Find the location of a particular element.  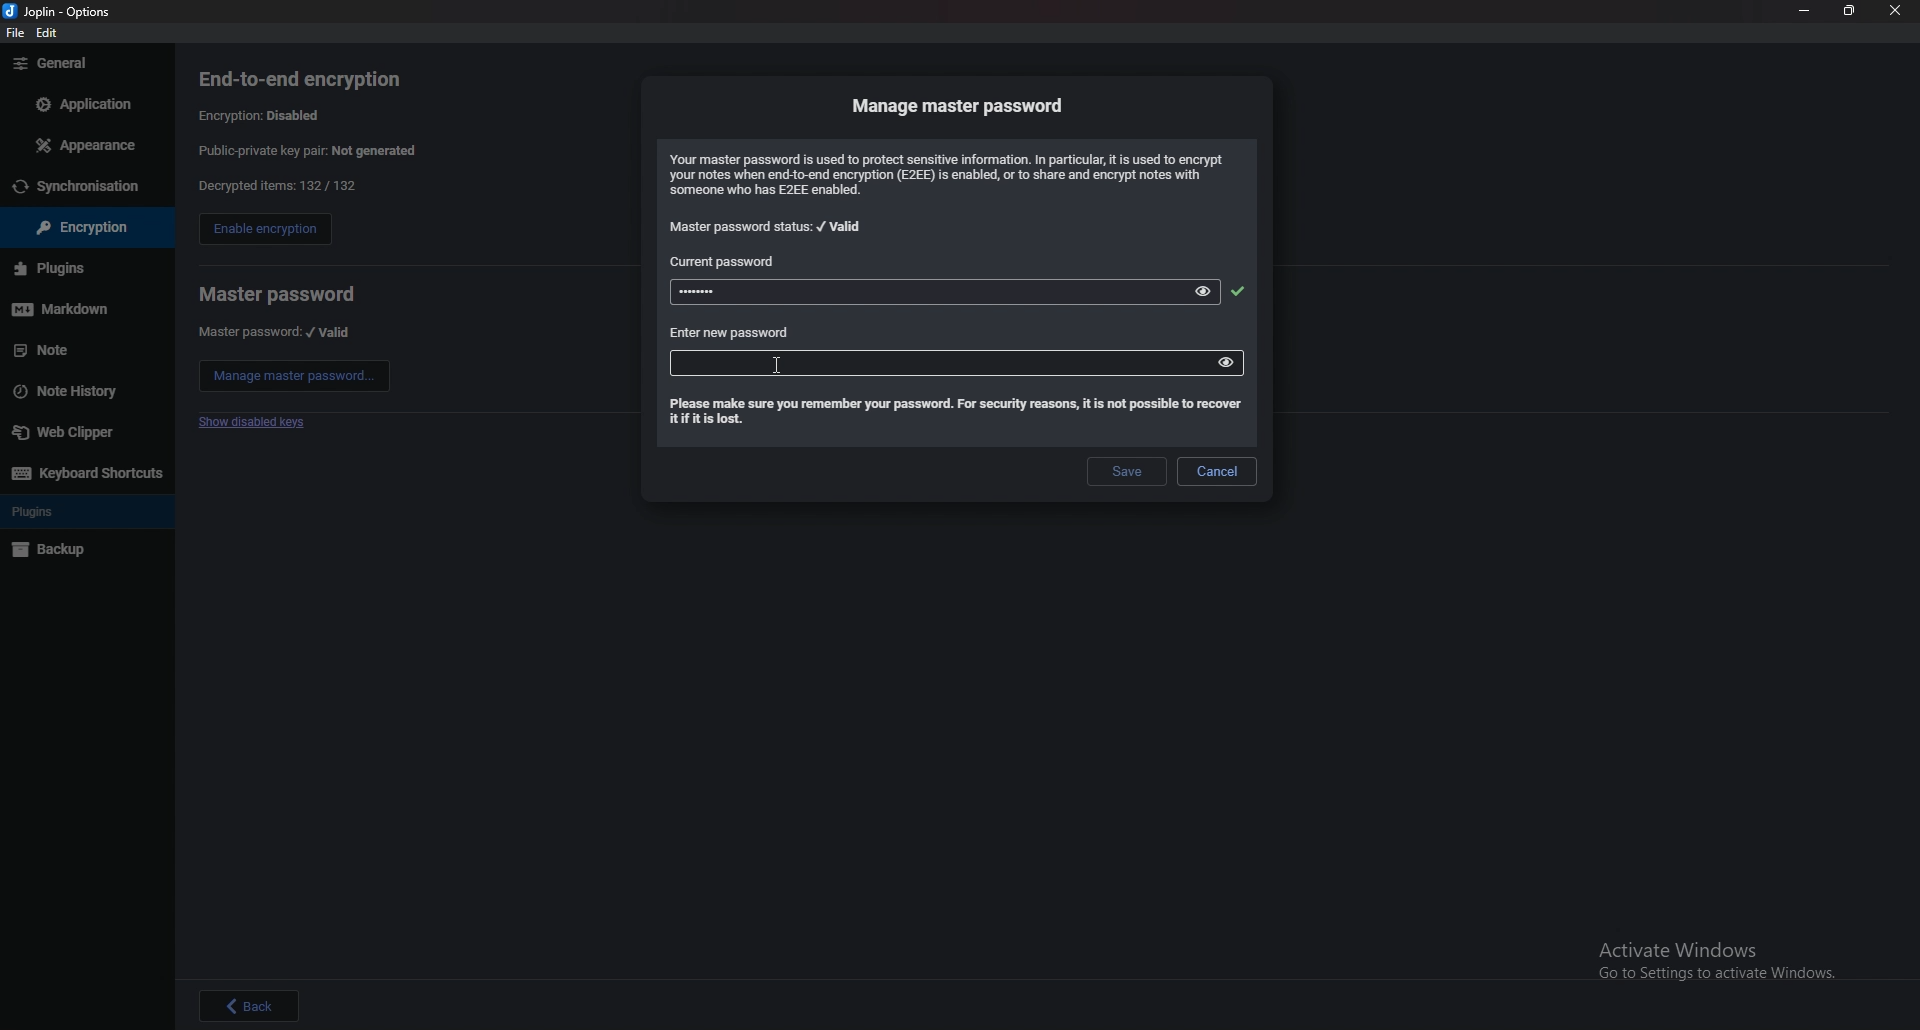

decrypted items is located at coordinates (276, 186).